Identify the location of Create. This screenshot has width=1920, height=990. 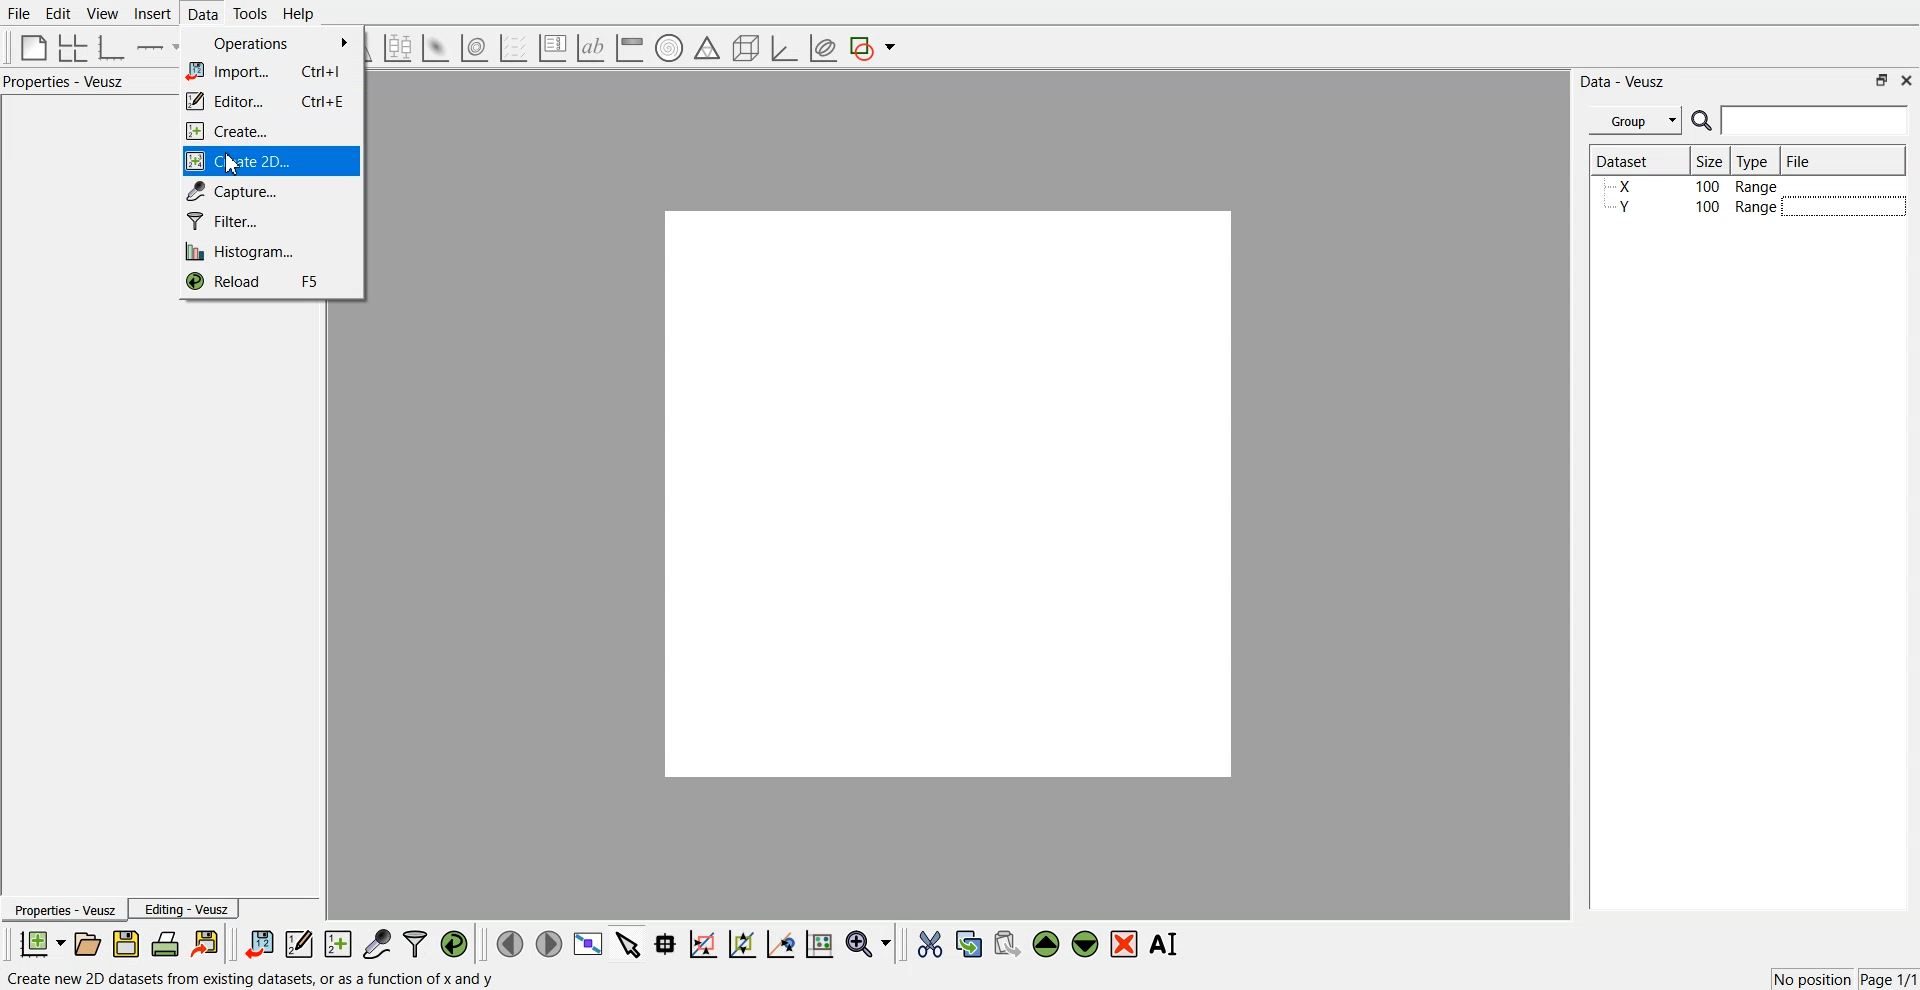
(270, 131).